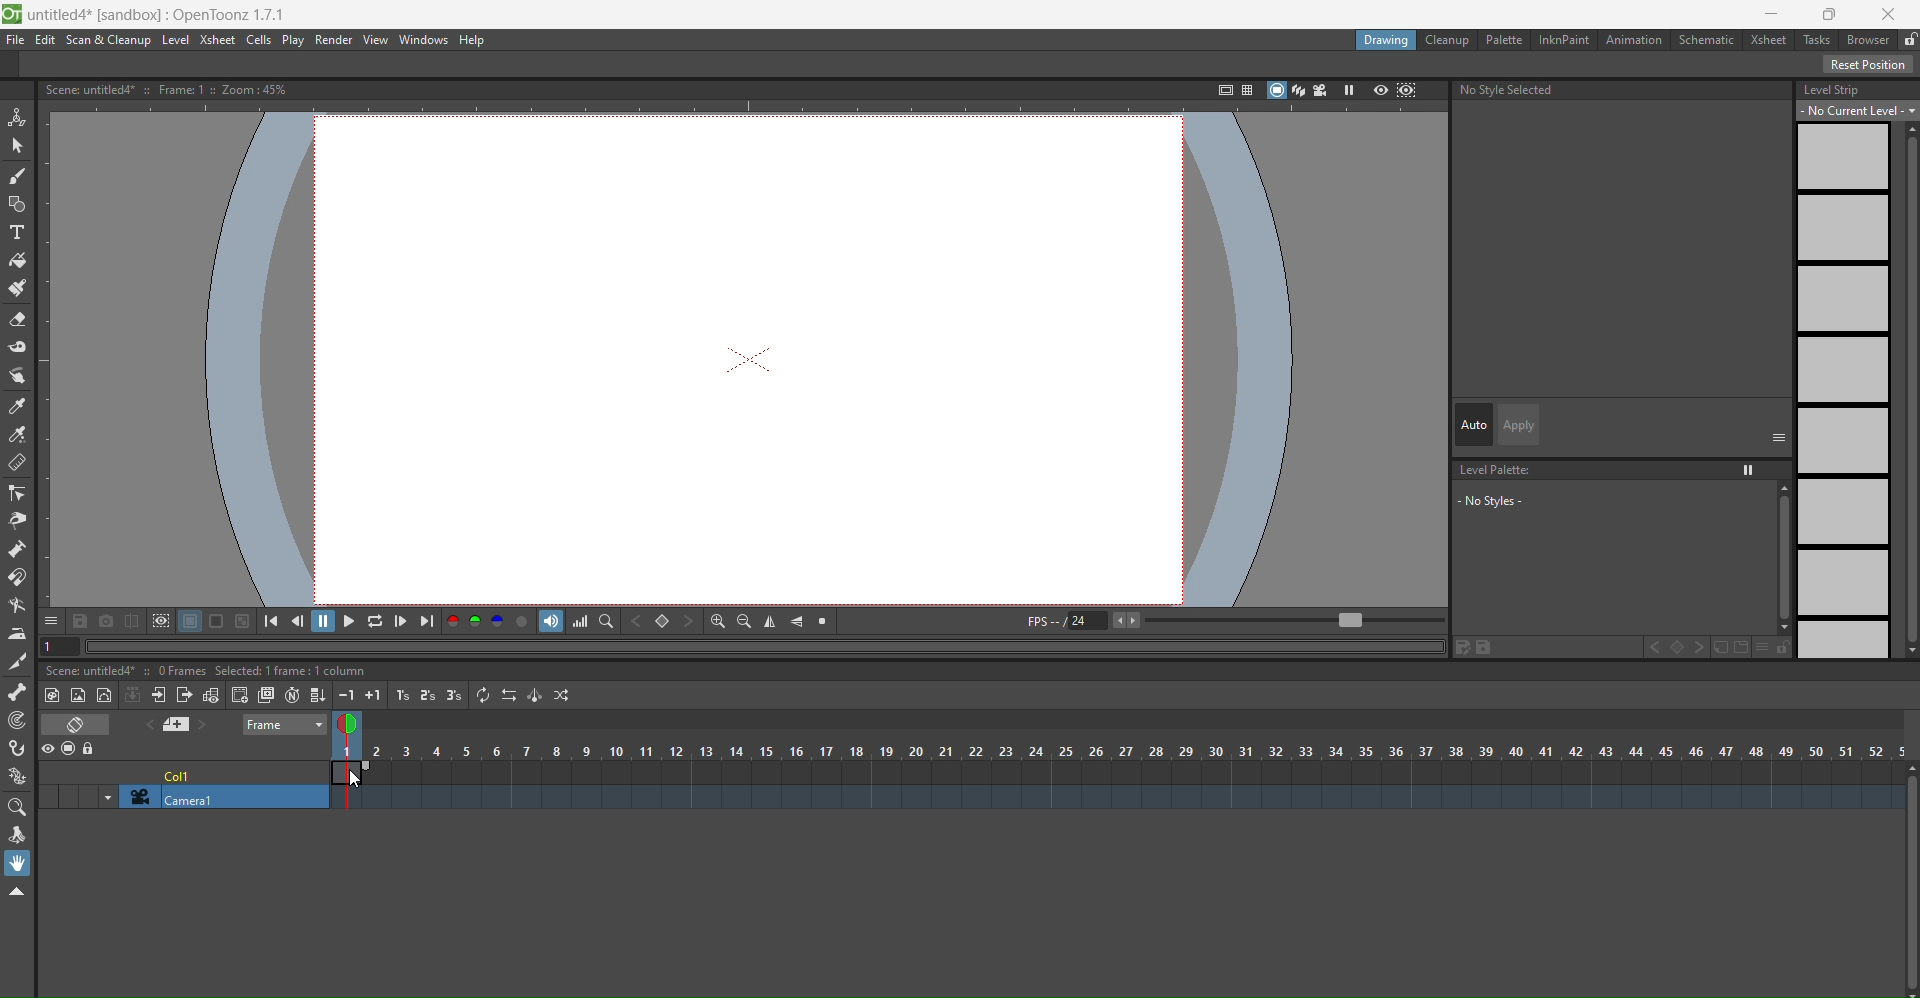 This screenshot has height=998, width=1920. What do you see at coordinates (662, 621) in the screenshot?
I see `set key` at bounding box center [662, 621].